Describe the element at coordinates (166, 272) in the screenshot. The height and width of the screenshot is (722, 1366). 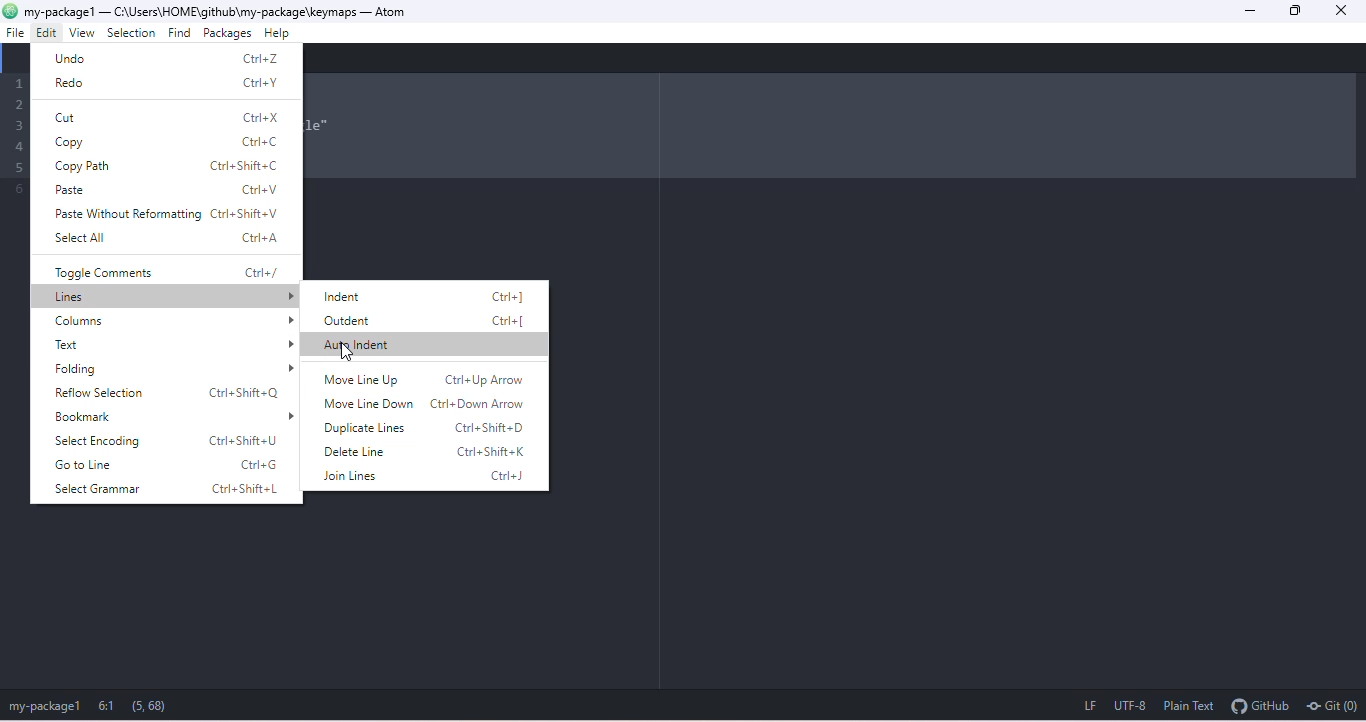
I see `toggle comments` at that location.